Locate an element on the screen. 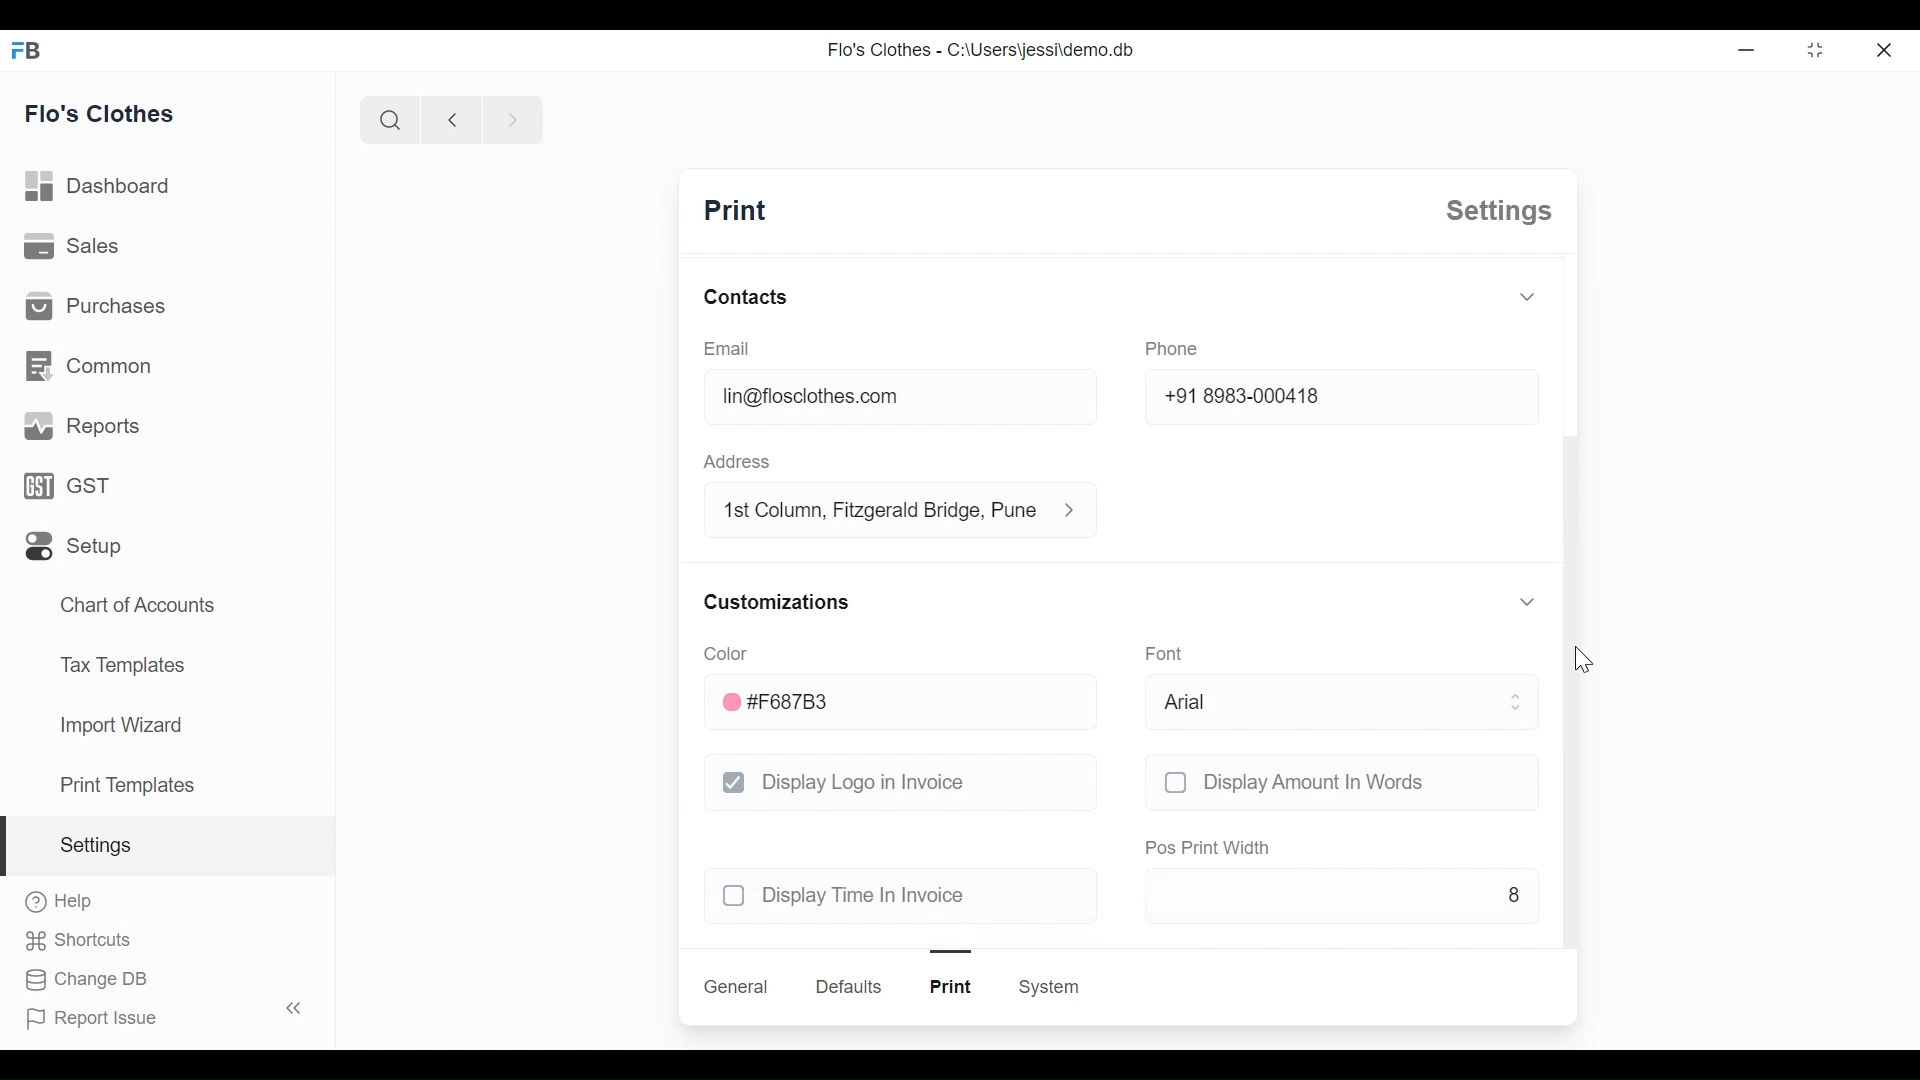  GST is located at coordinates (66, 485).